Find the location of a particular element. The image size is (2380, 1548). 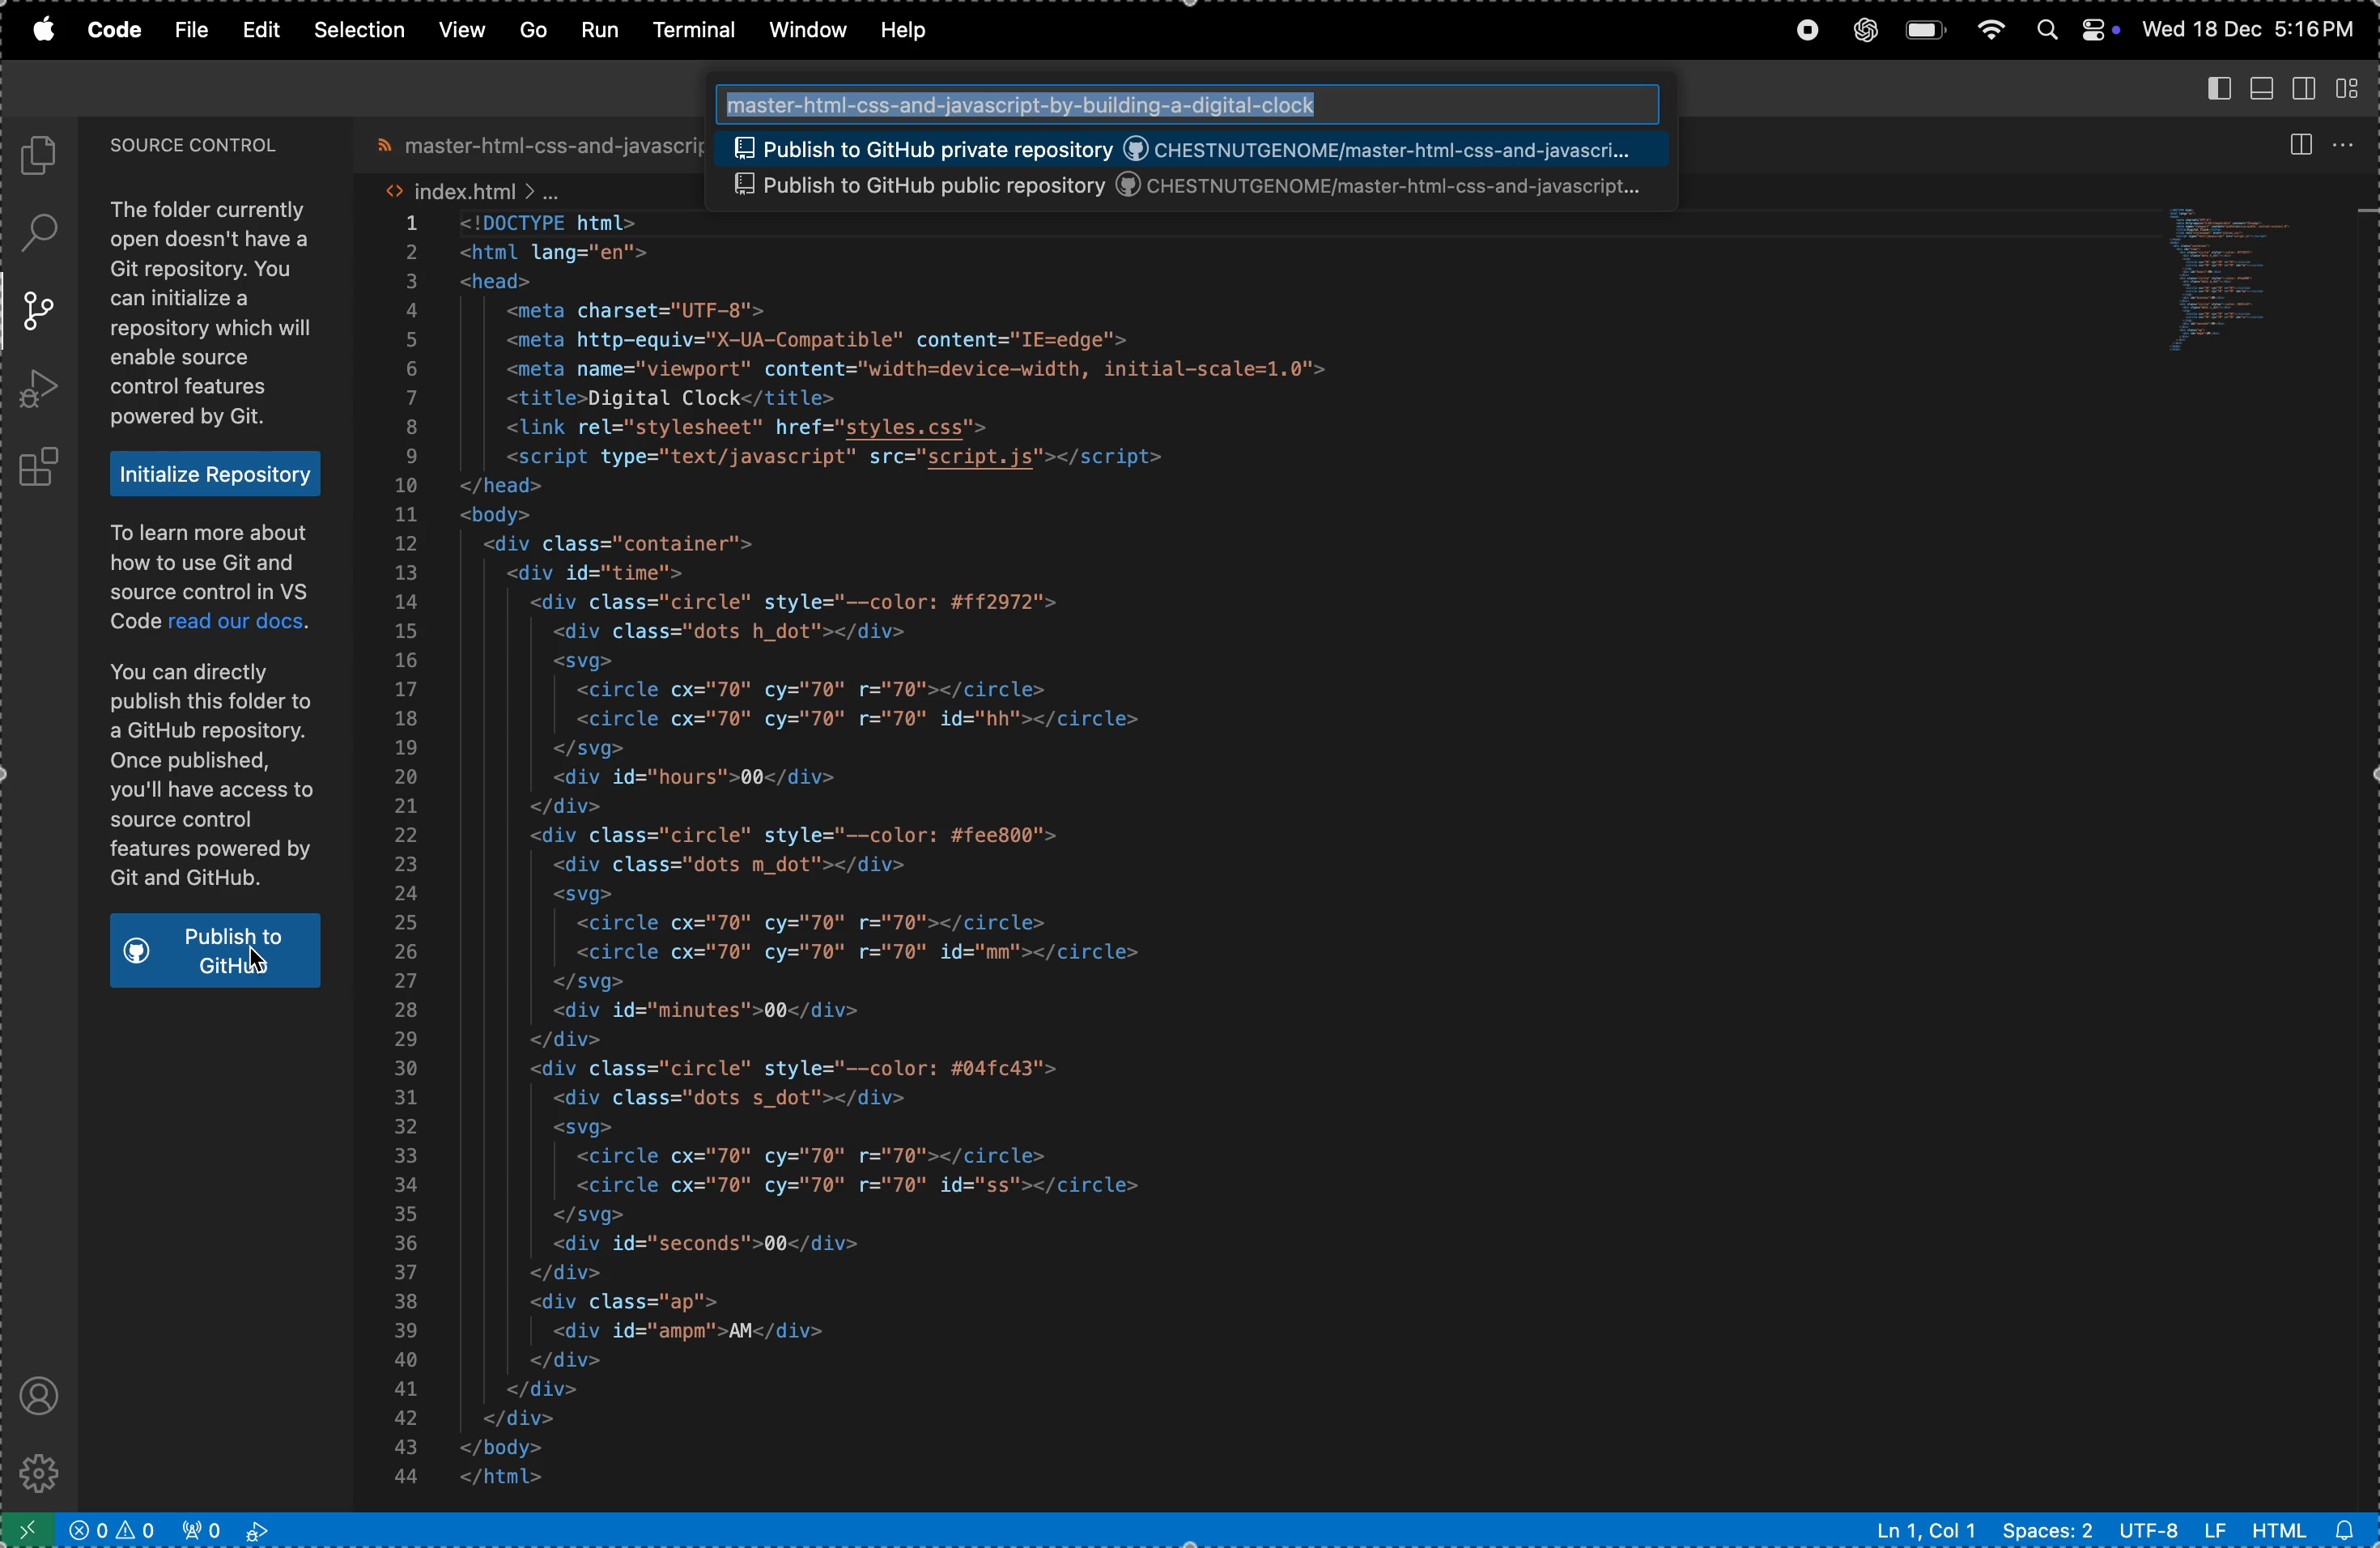

edit is located at coordinates (265, 29).